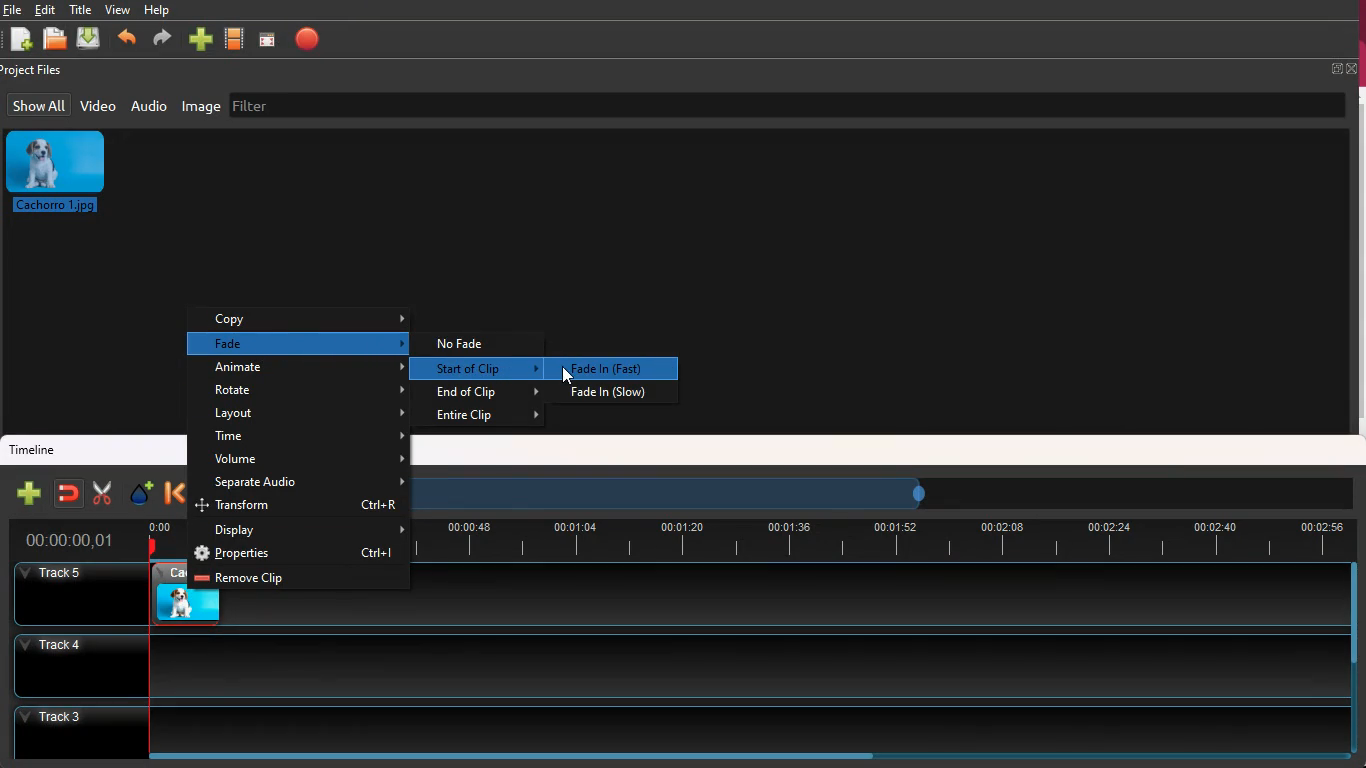  Describe the element at coordinates (671, 663) in the screenshot. I see `track4` at that location.